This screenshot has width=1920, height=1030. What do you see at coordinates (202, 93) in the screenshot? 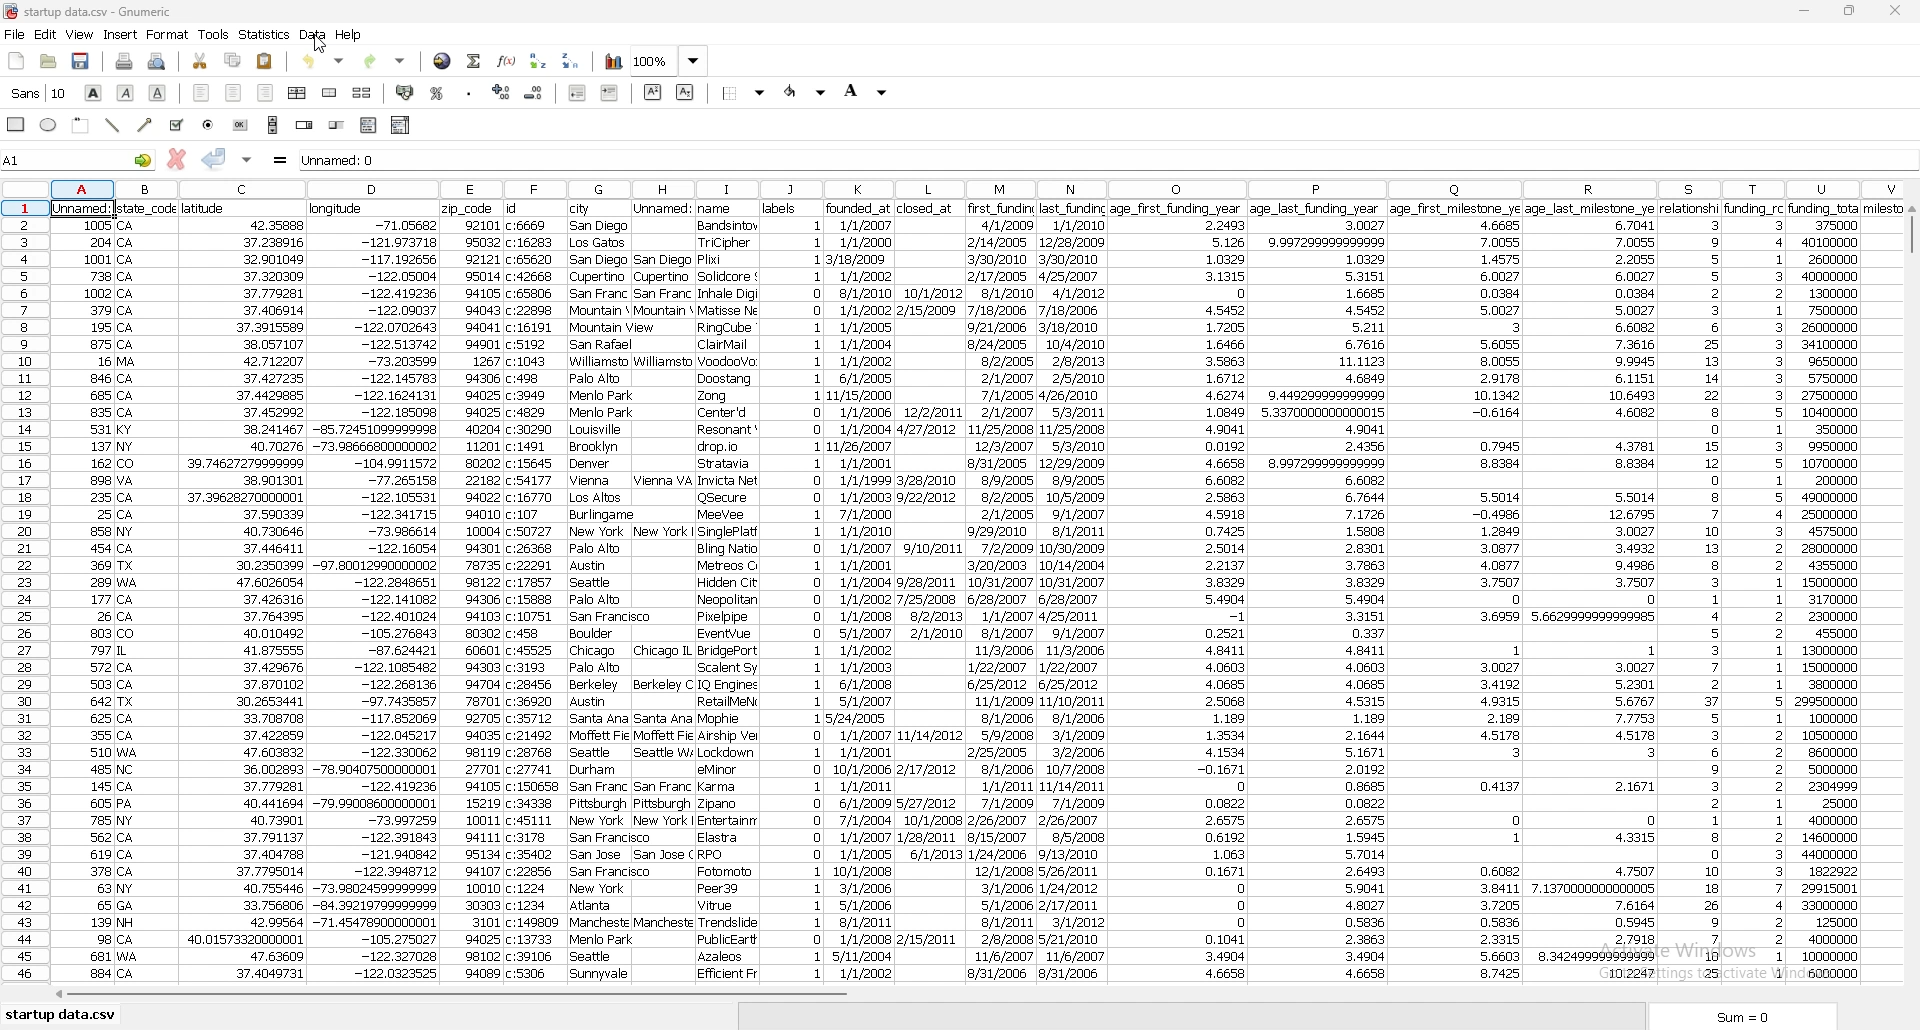
I see `left align` at bounding box center [202, 93].